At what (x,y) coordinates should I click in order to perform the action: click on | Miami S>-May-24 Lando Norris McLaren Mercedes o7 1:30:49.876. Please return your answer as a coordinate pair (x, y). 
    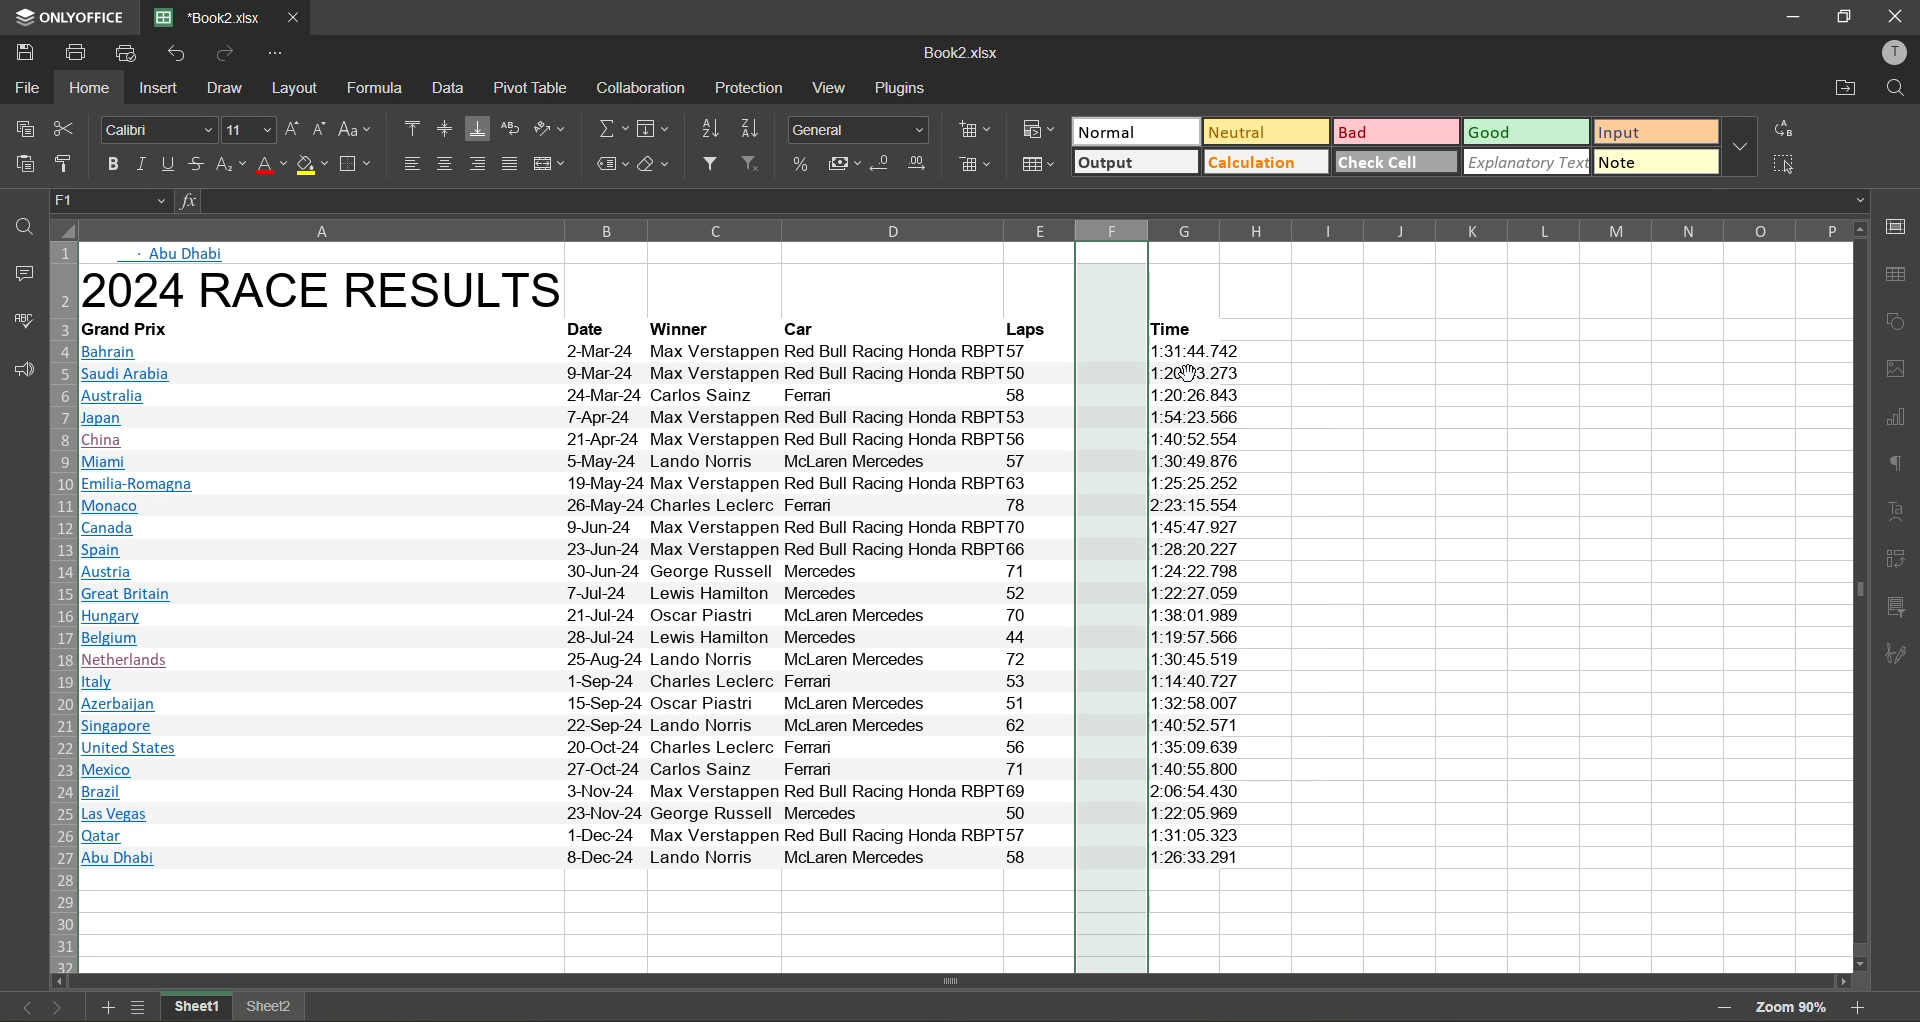
    Looking at the image, I should click on (568, 461).